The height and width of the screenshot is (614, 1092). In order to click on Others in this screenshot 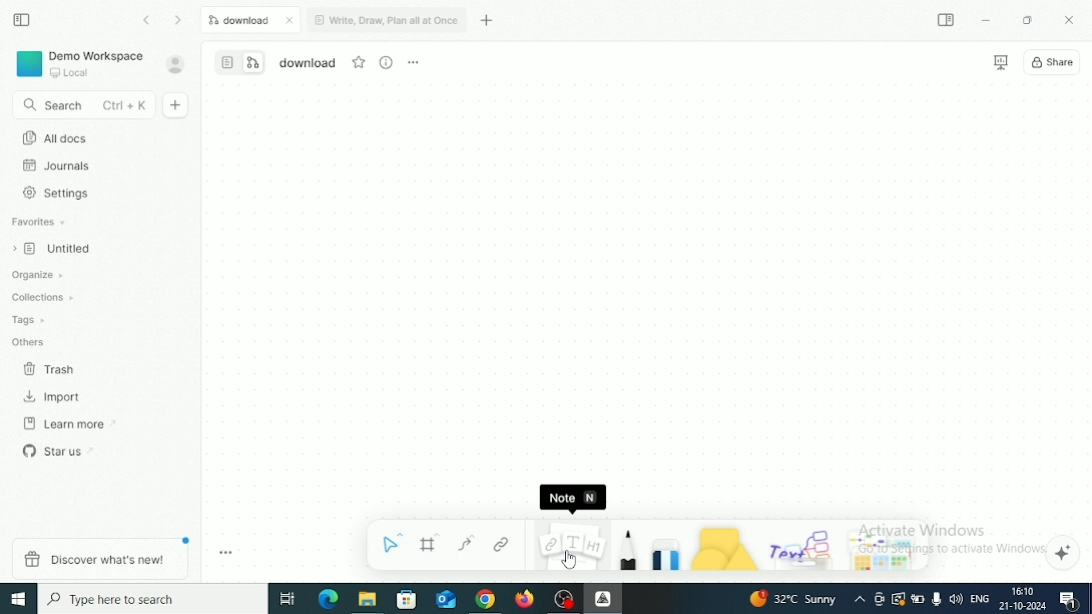, I will do `click(803, 547)`.